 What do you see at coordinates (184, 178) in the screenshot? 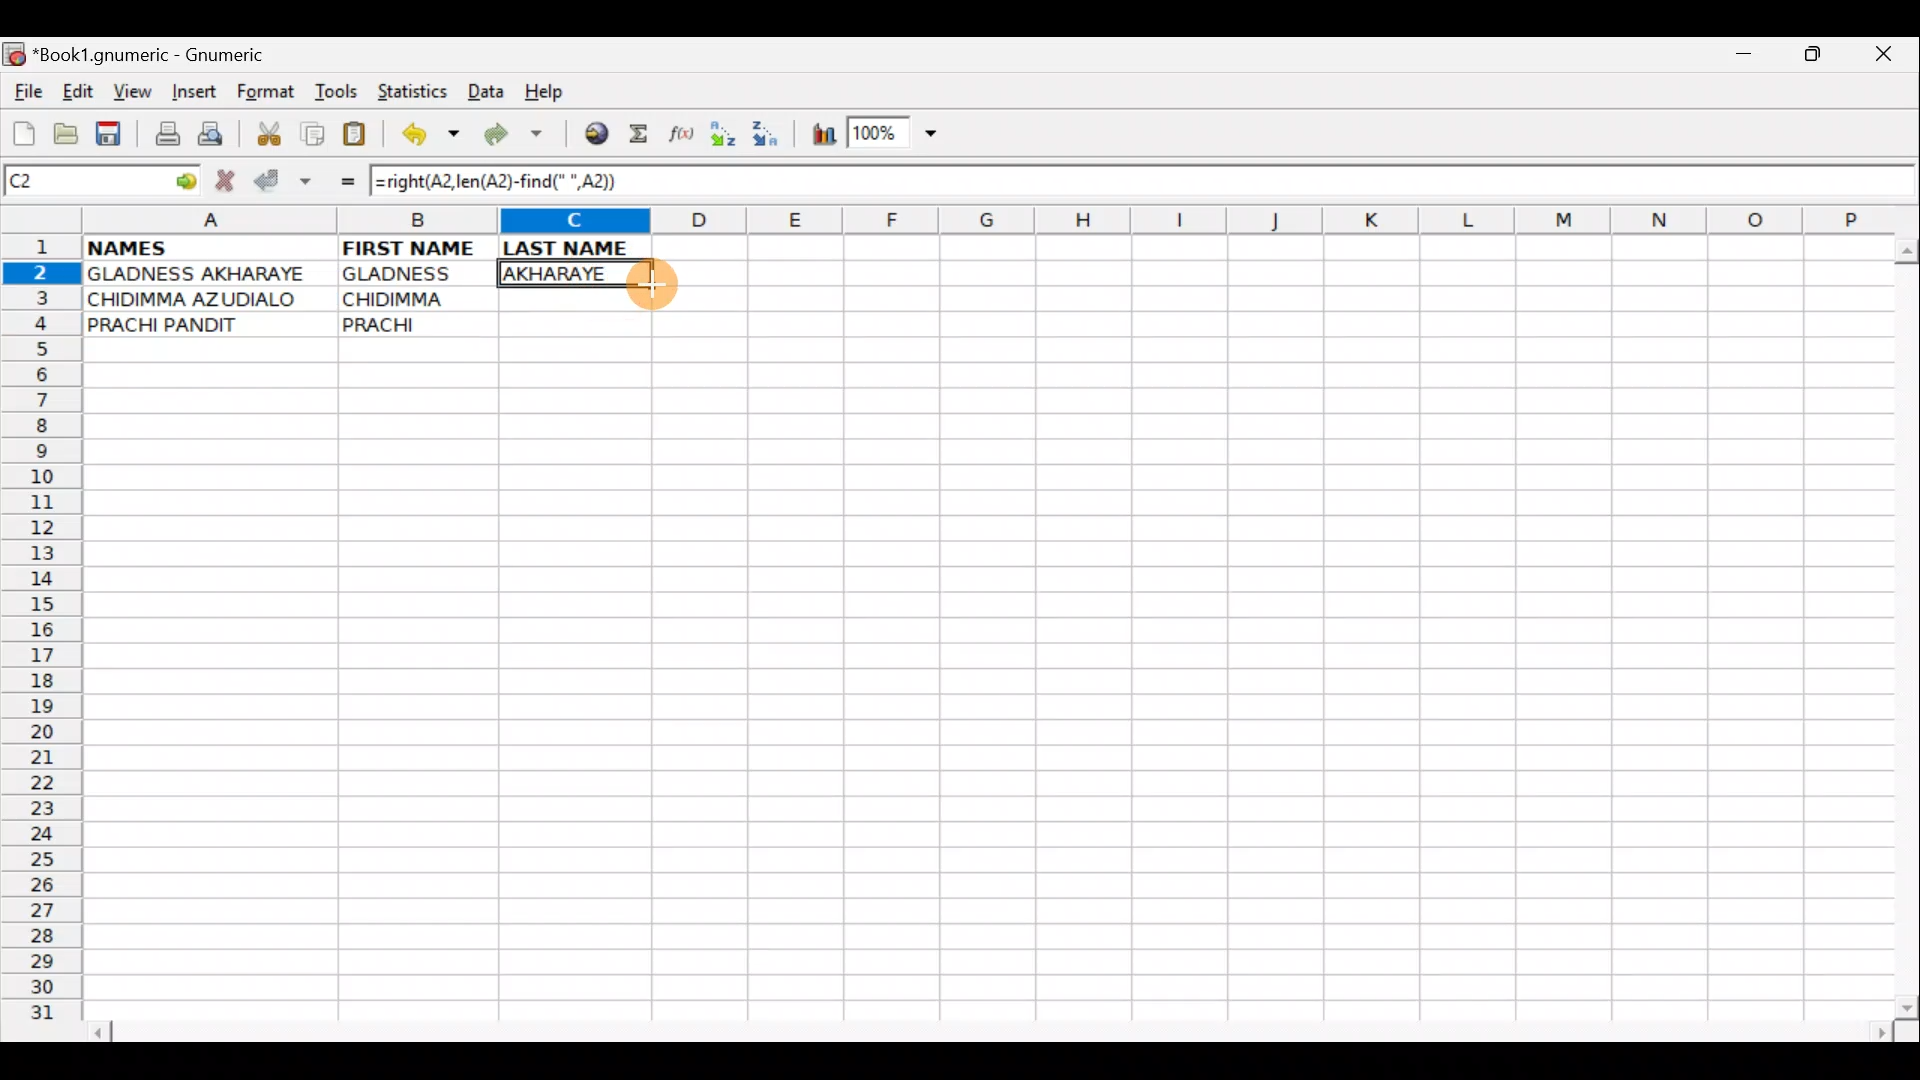
I see `go to` at bounding box center [184, 178].